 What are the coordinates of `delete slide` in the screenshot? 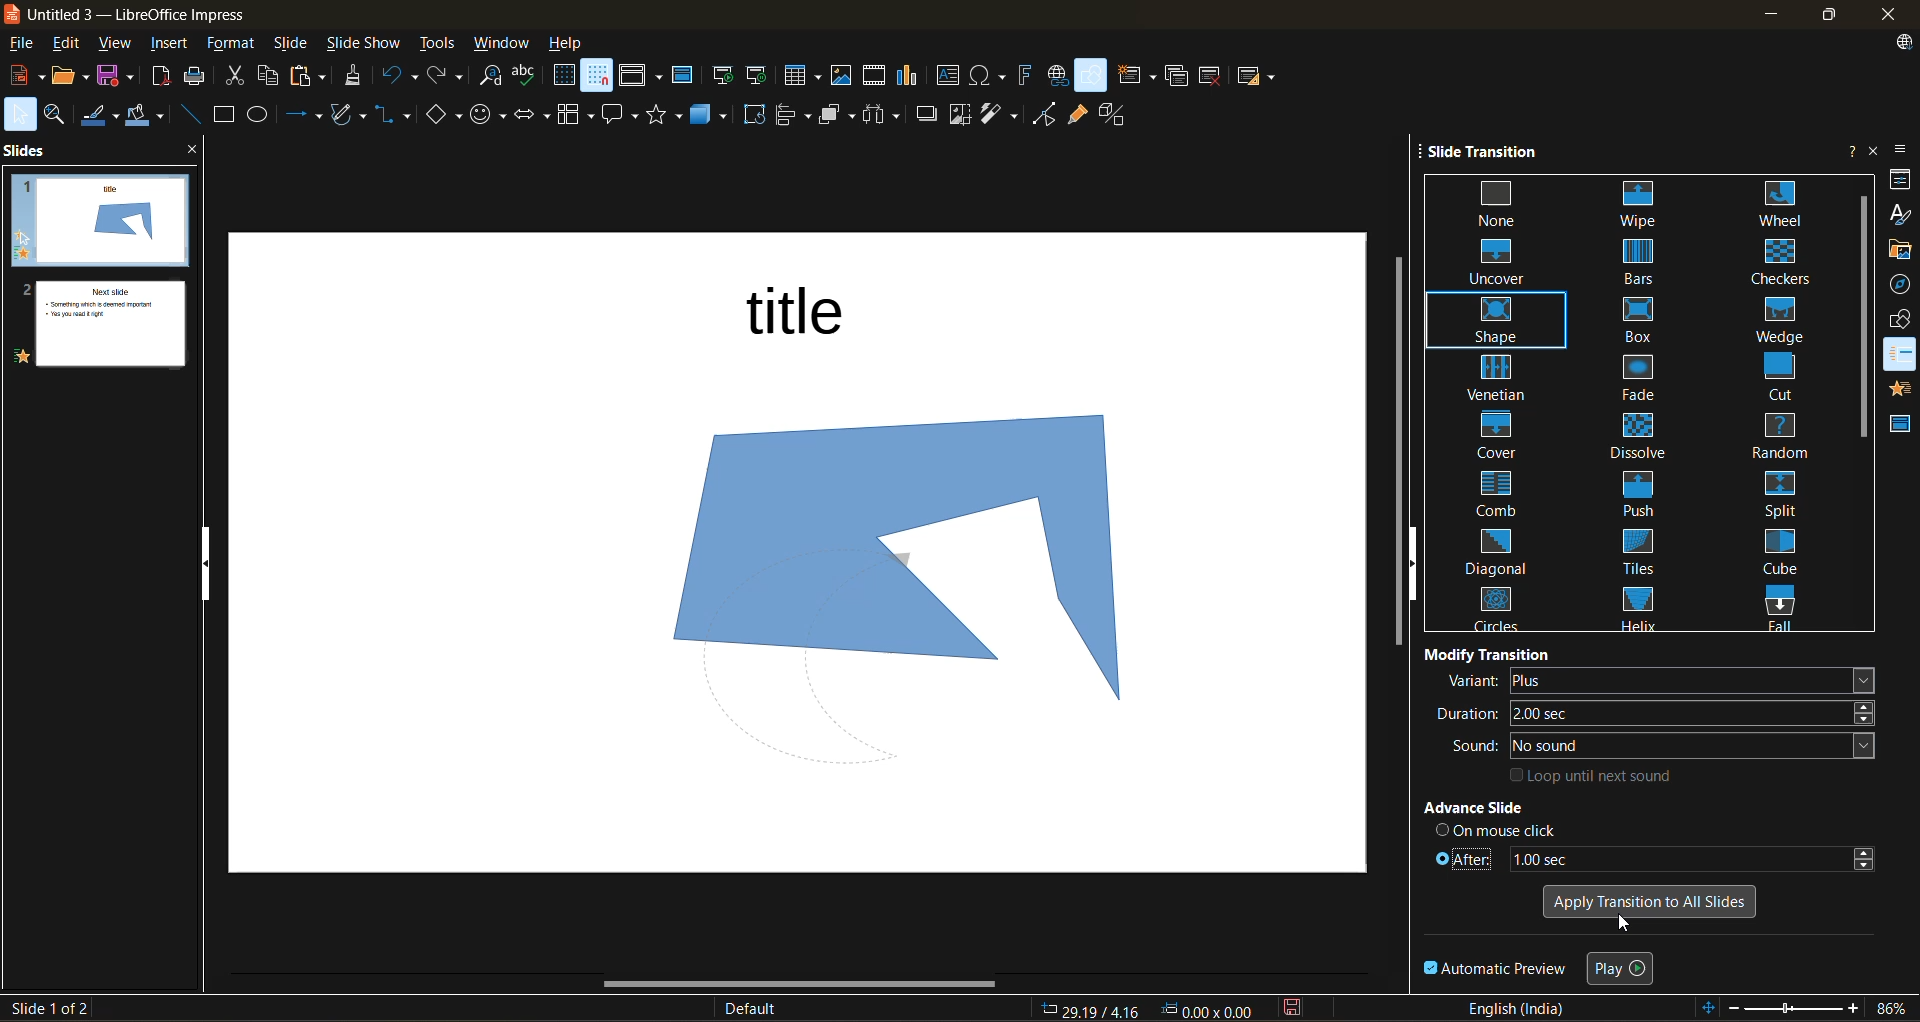 It's located at (1212, 75).